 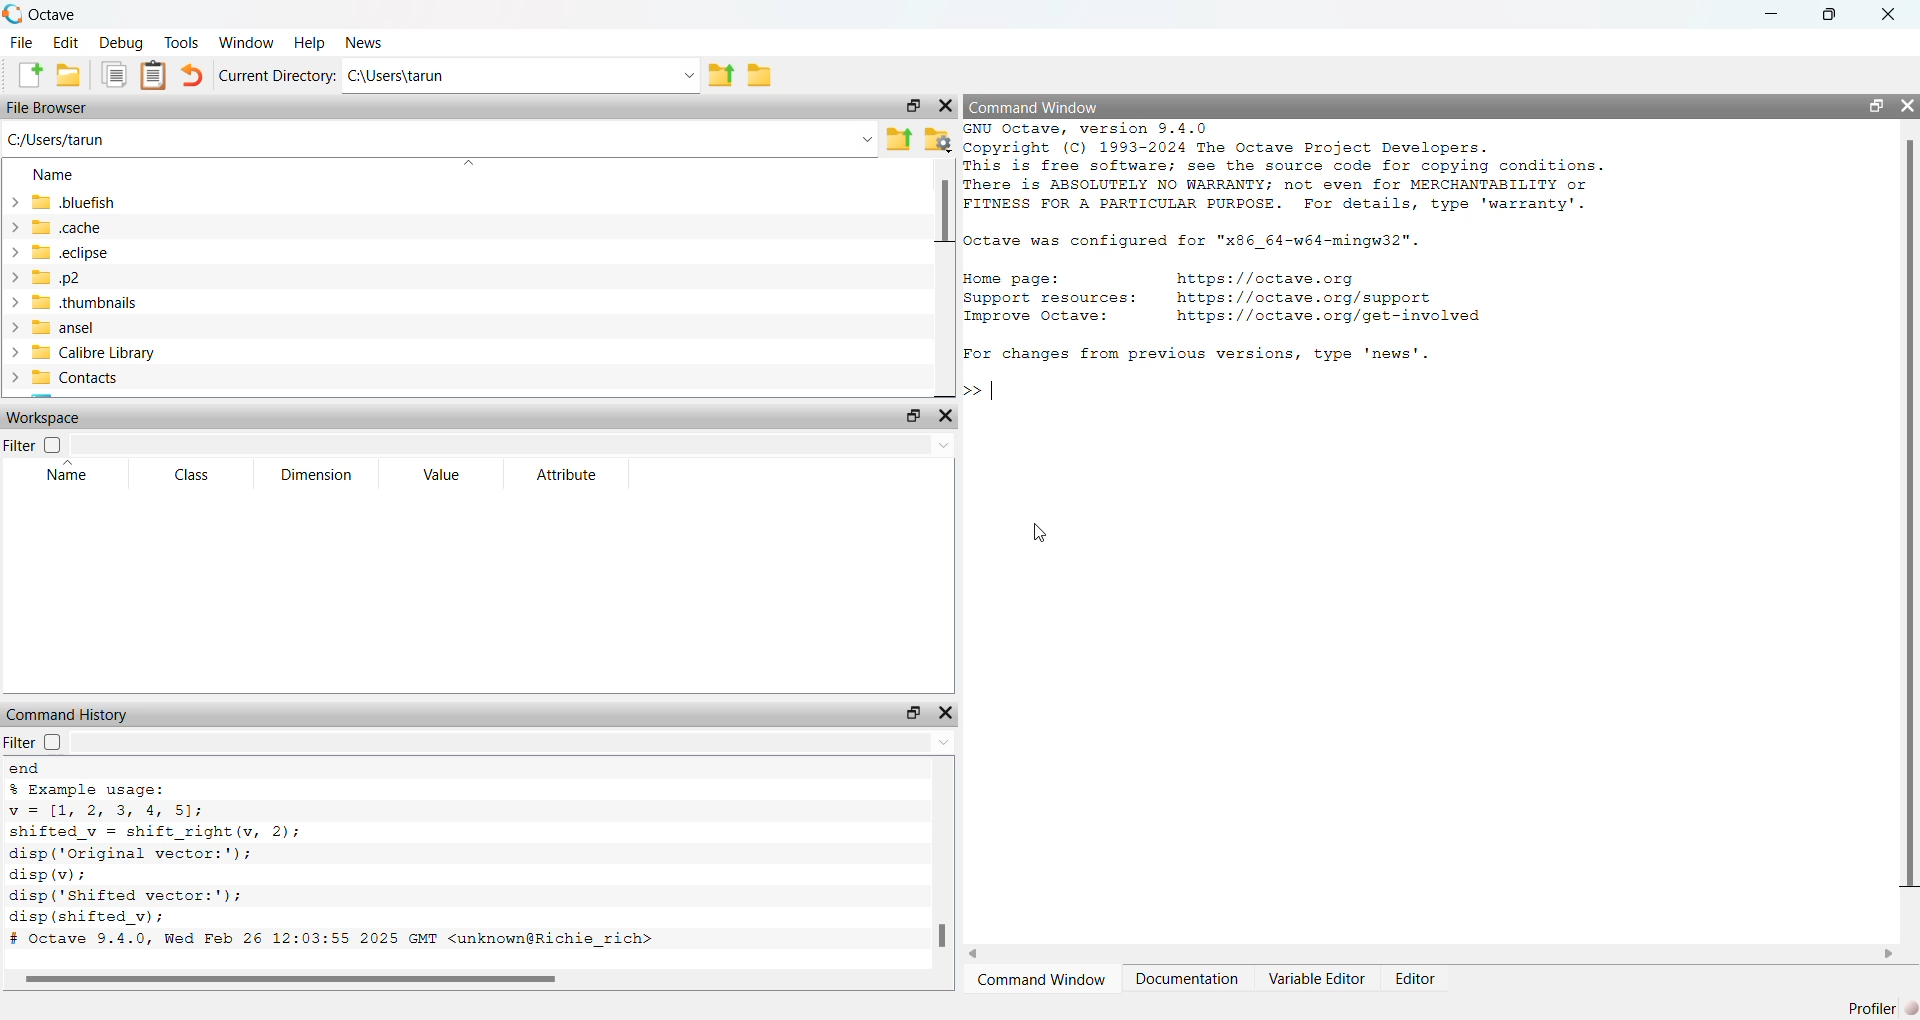 What do you see at coordinates (1184, 981) in the screenshot?
I see `documentation` at bounding box center [1184, 981].